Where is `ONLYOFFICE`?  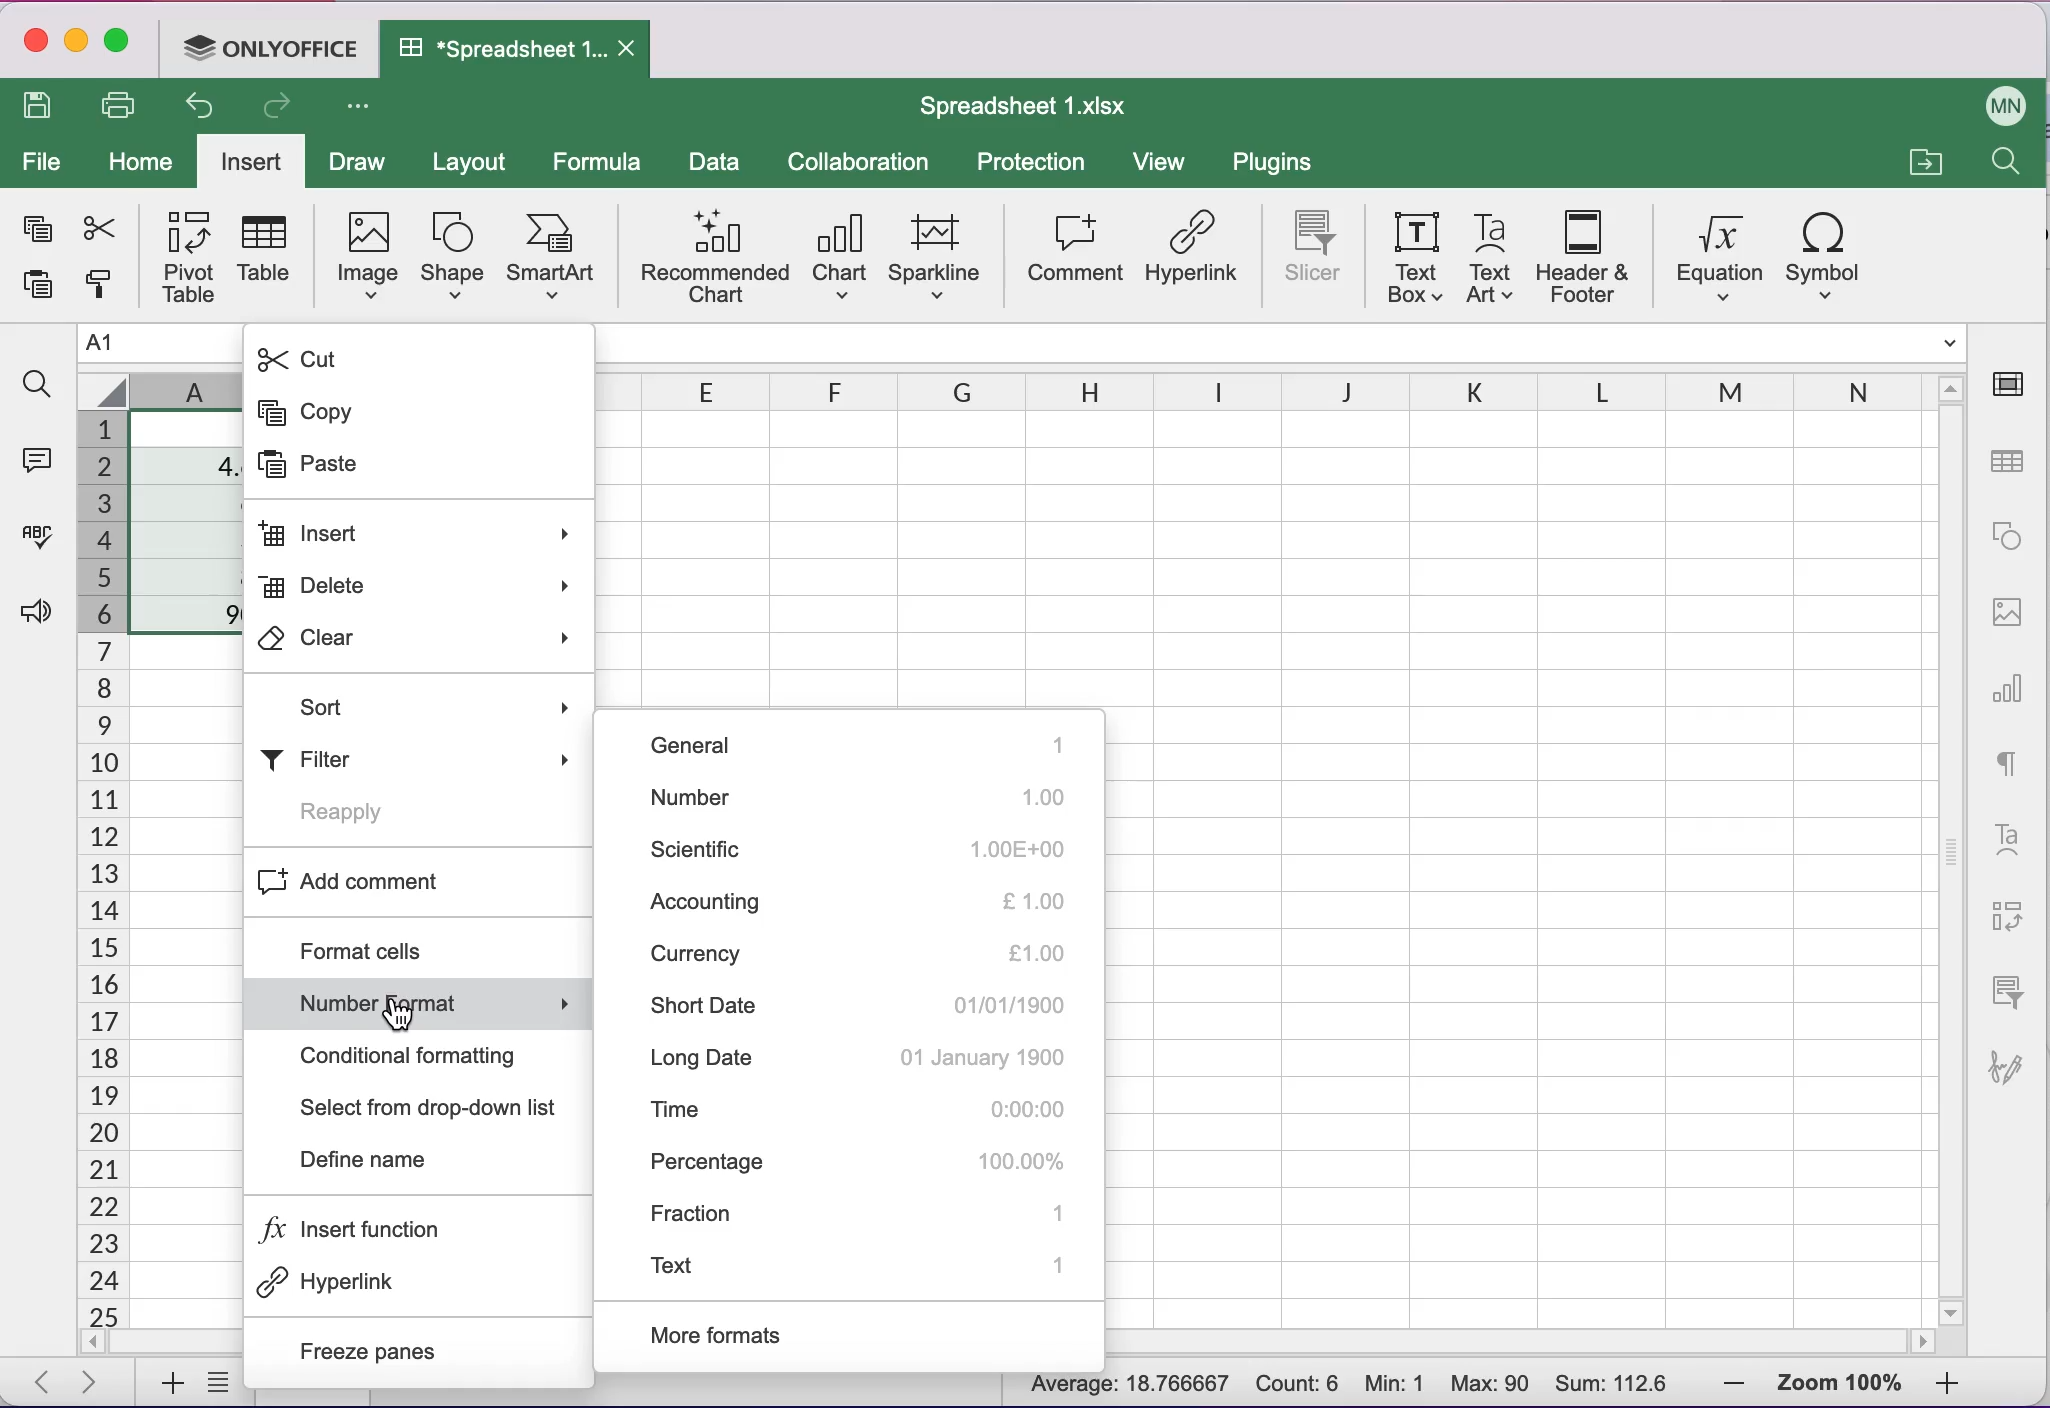 ONLYOFFICE is located at coordinates (273, 48).